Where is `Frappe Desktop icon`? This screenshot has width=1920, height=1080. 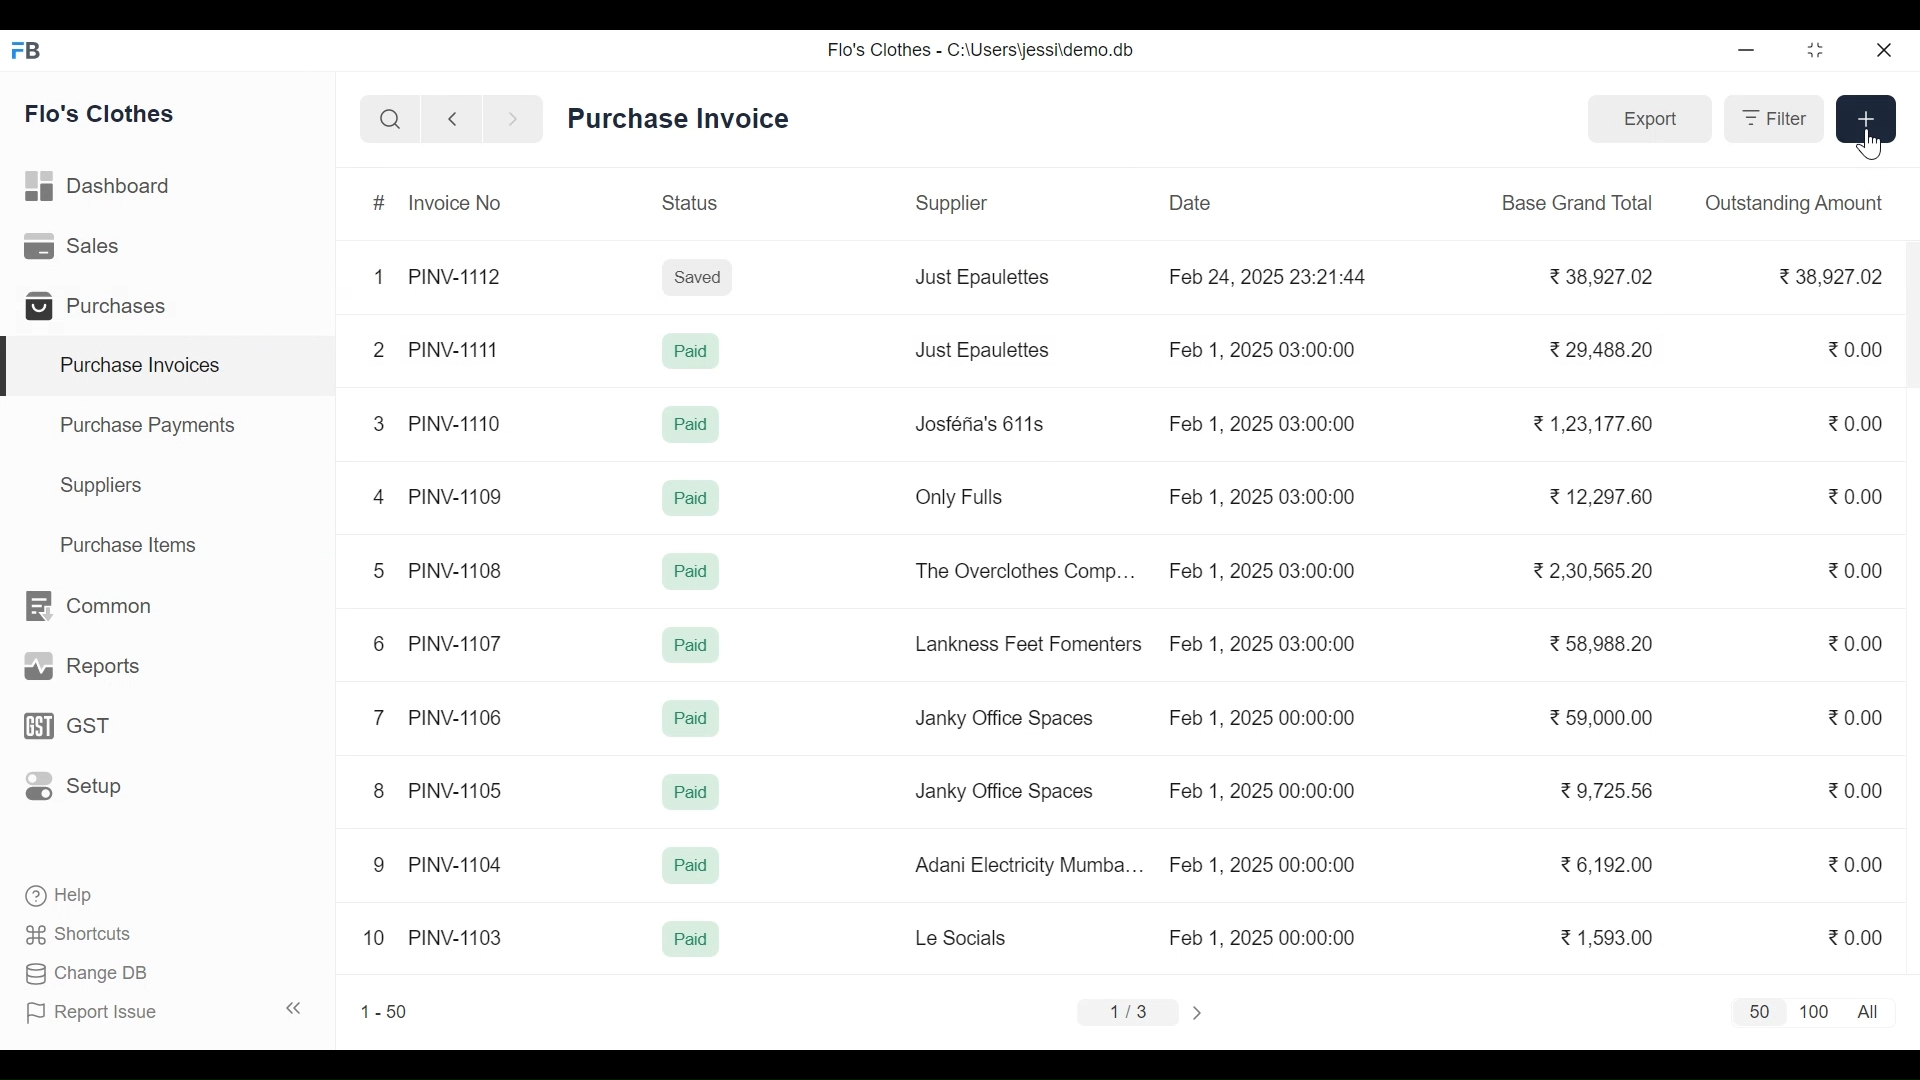
Frappe Desktop icon is located at coordinates (31, 52).